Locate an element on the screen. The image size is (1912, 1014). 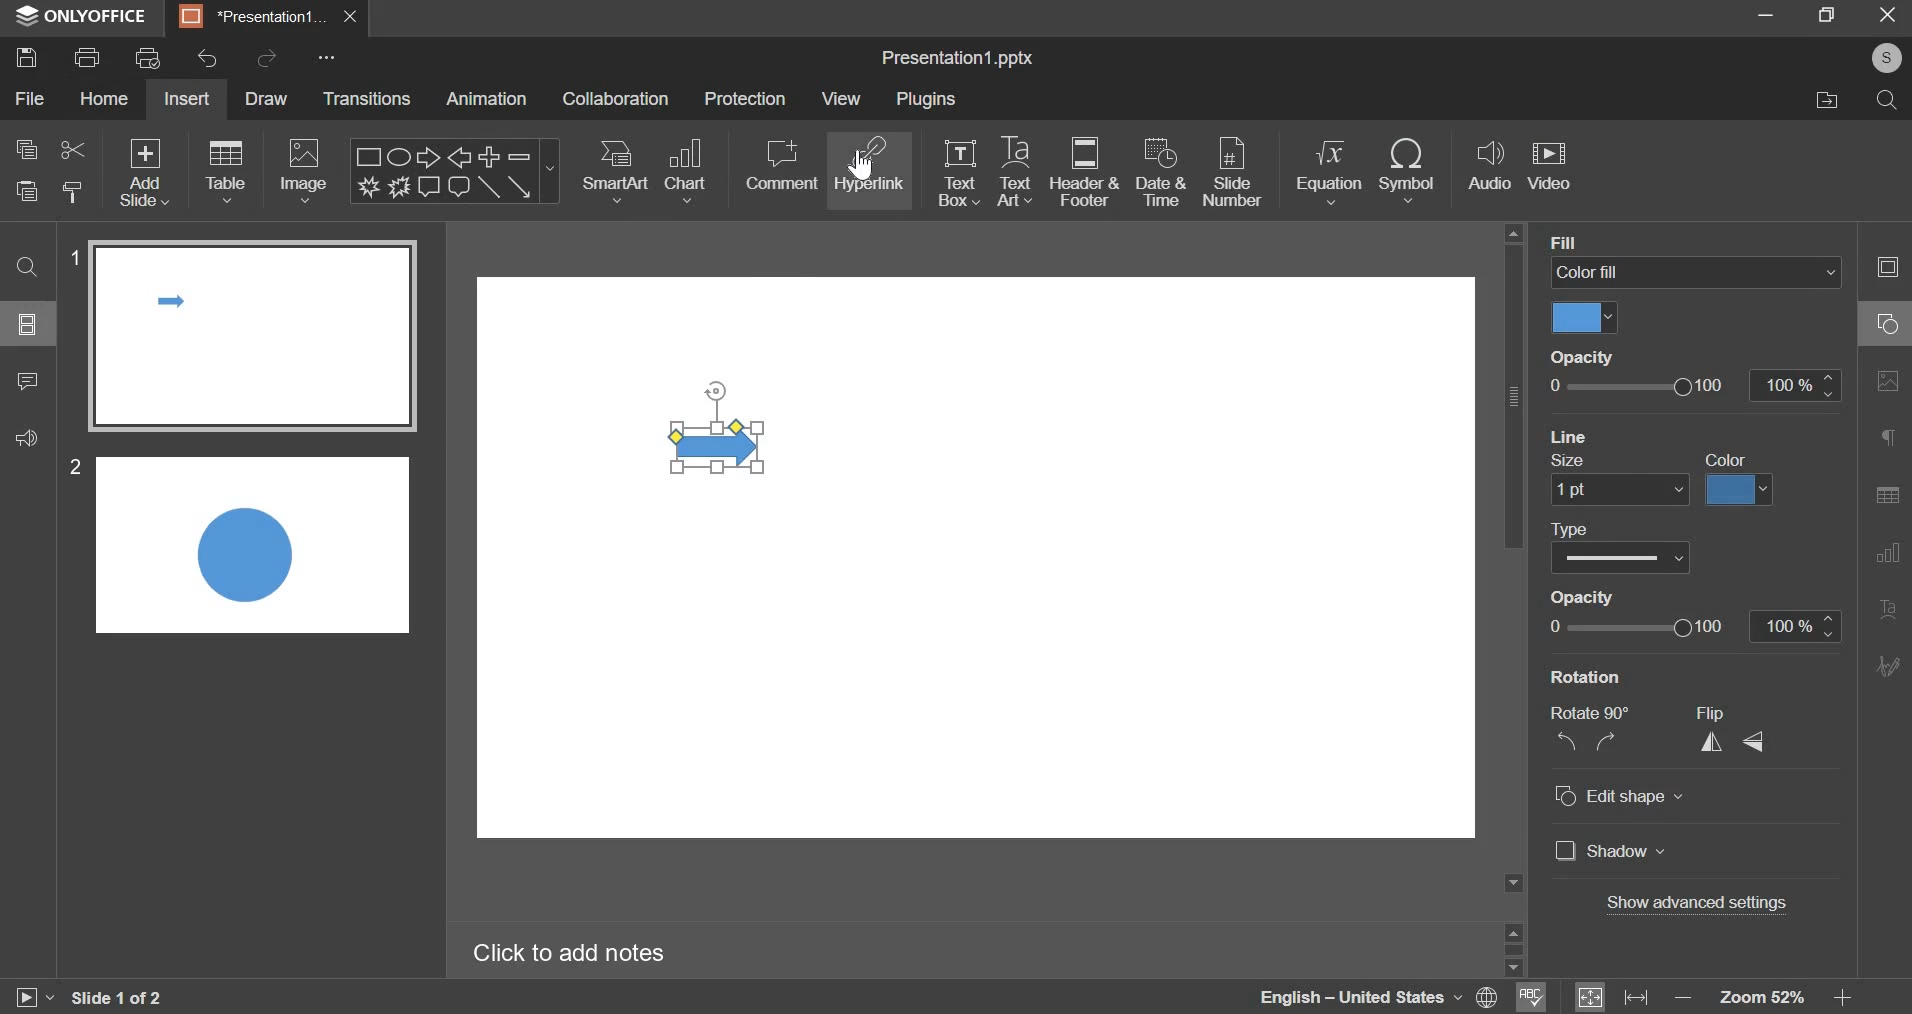
2 is located at coordinates (75, 468).